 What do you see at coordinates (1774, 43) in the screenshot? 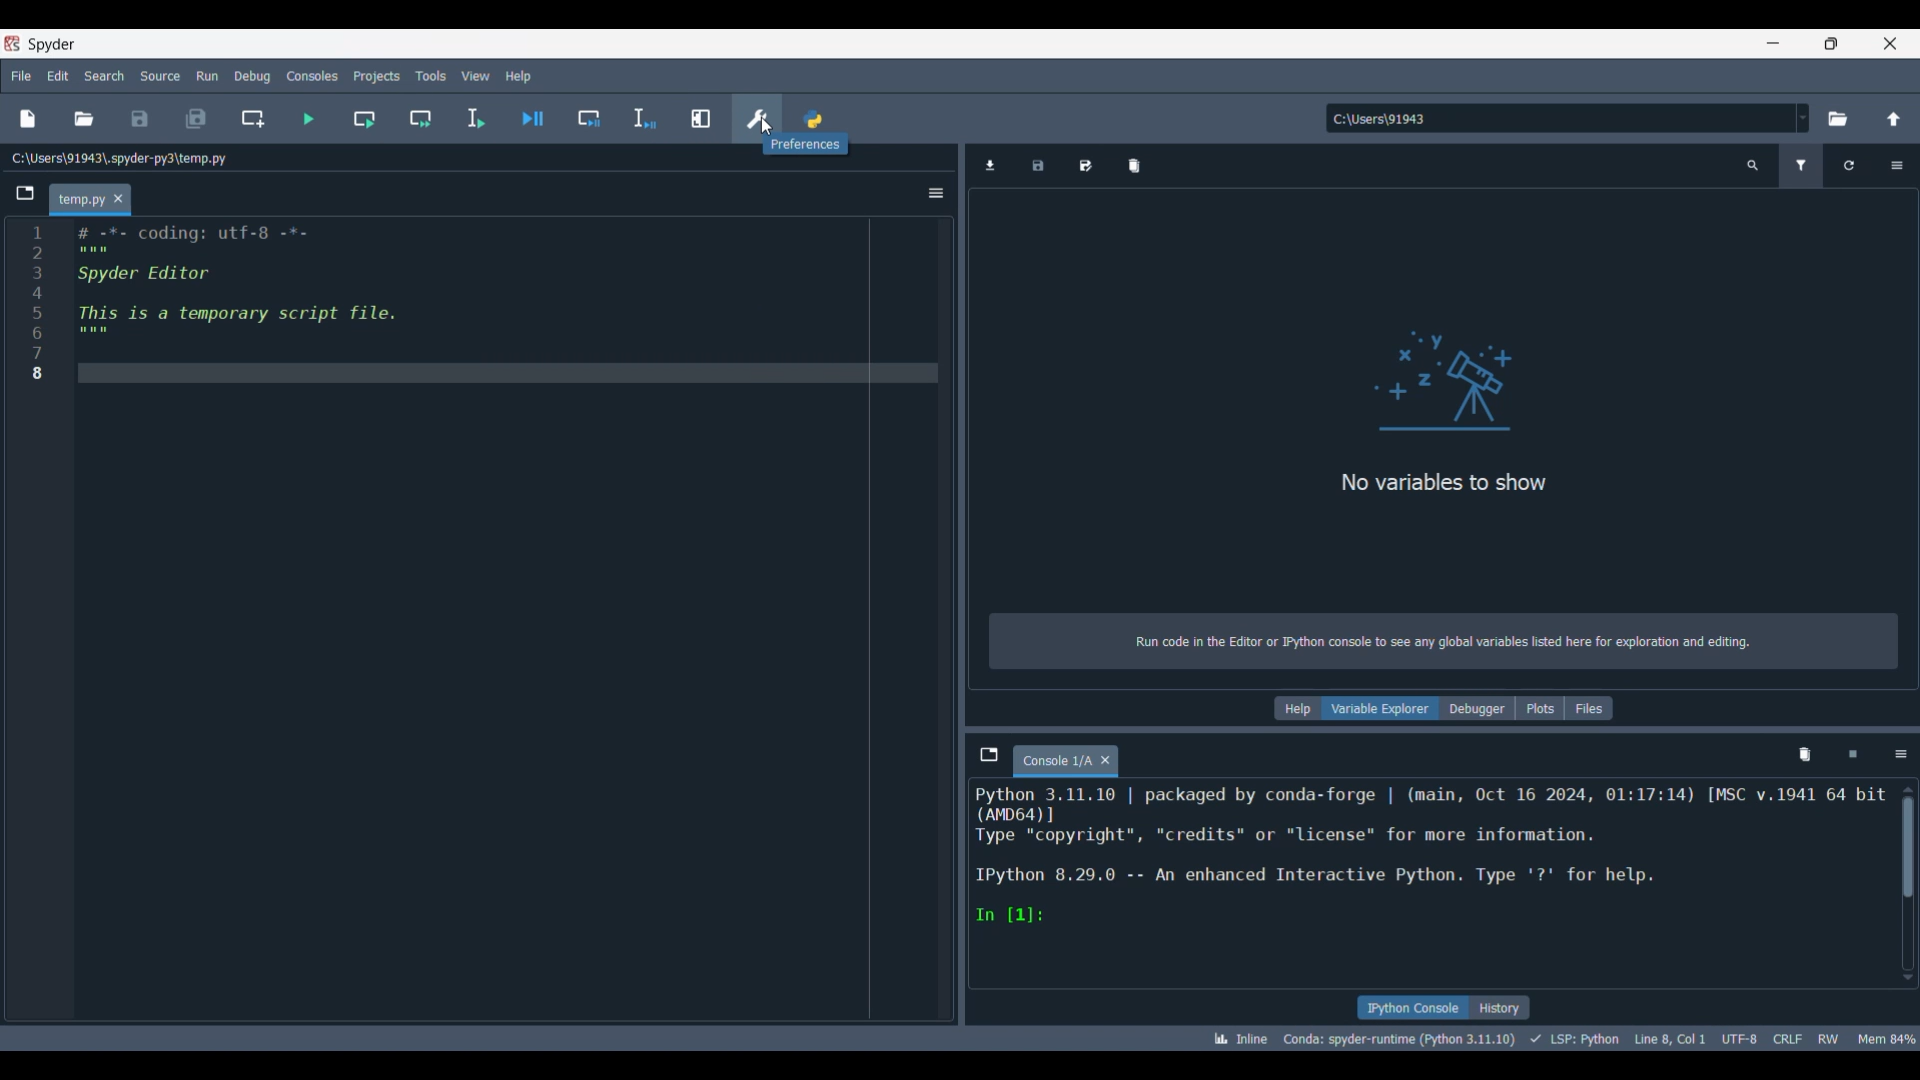
I see `Minimize` at bounding box center [1774, 43].